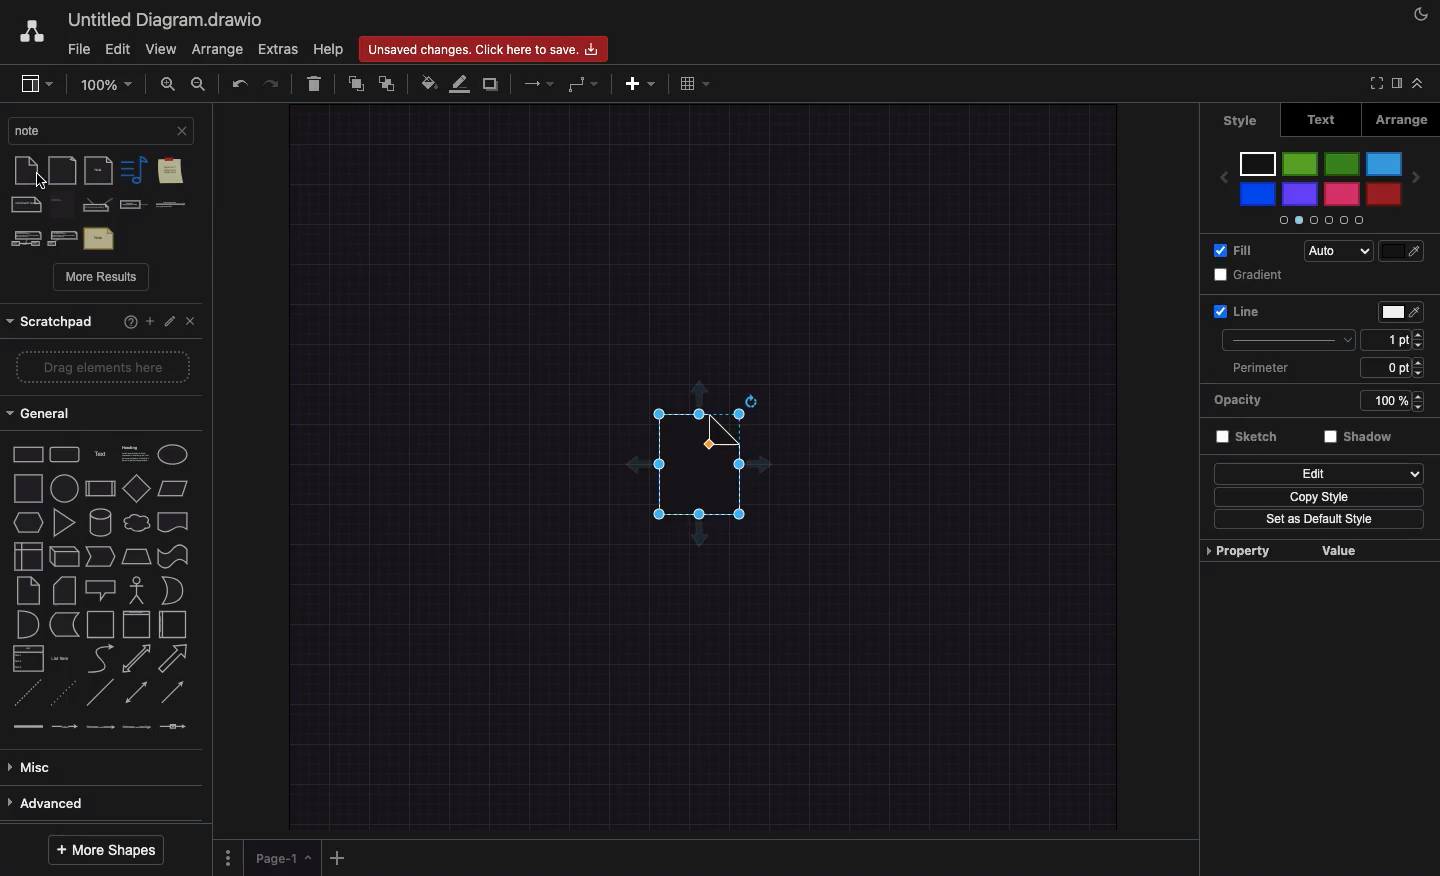 The height and width of the screenshot is (876, 1440). Describe the element at coordinates (28, 523) in the screenshot. I see `hexagon` at that location.